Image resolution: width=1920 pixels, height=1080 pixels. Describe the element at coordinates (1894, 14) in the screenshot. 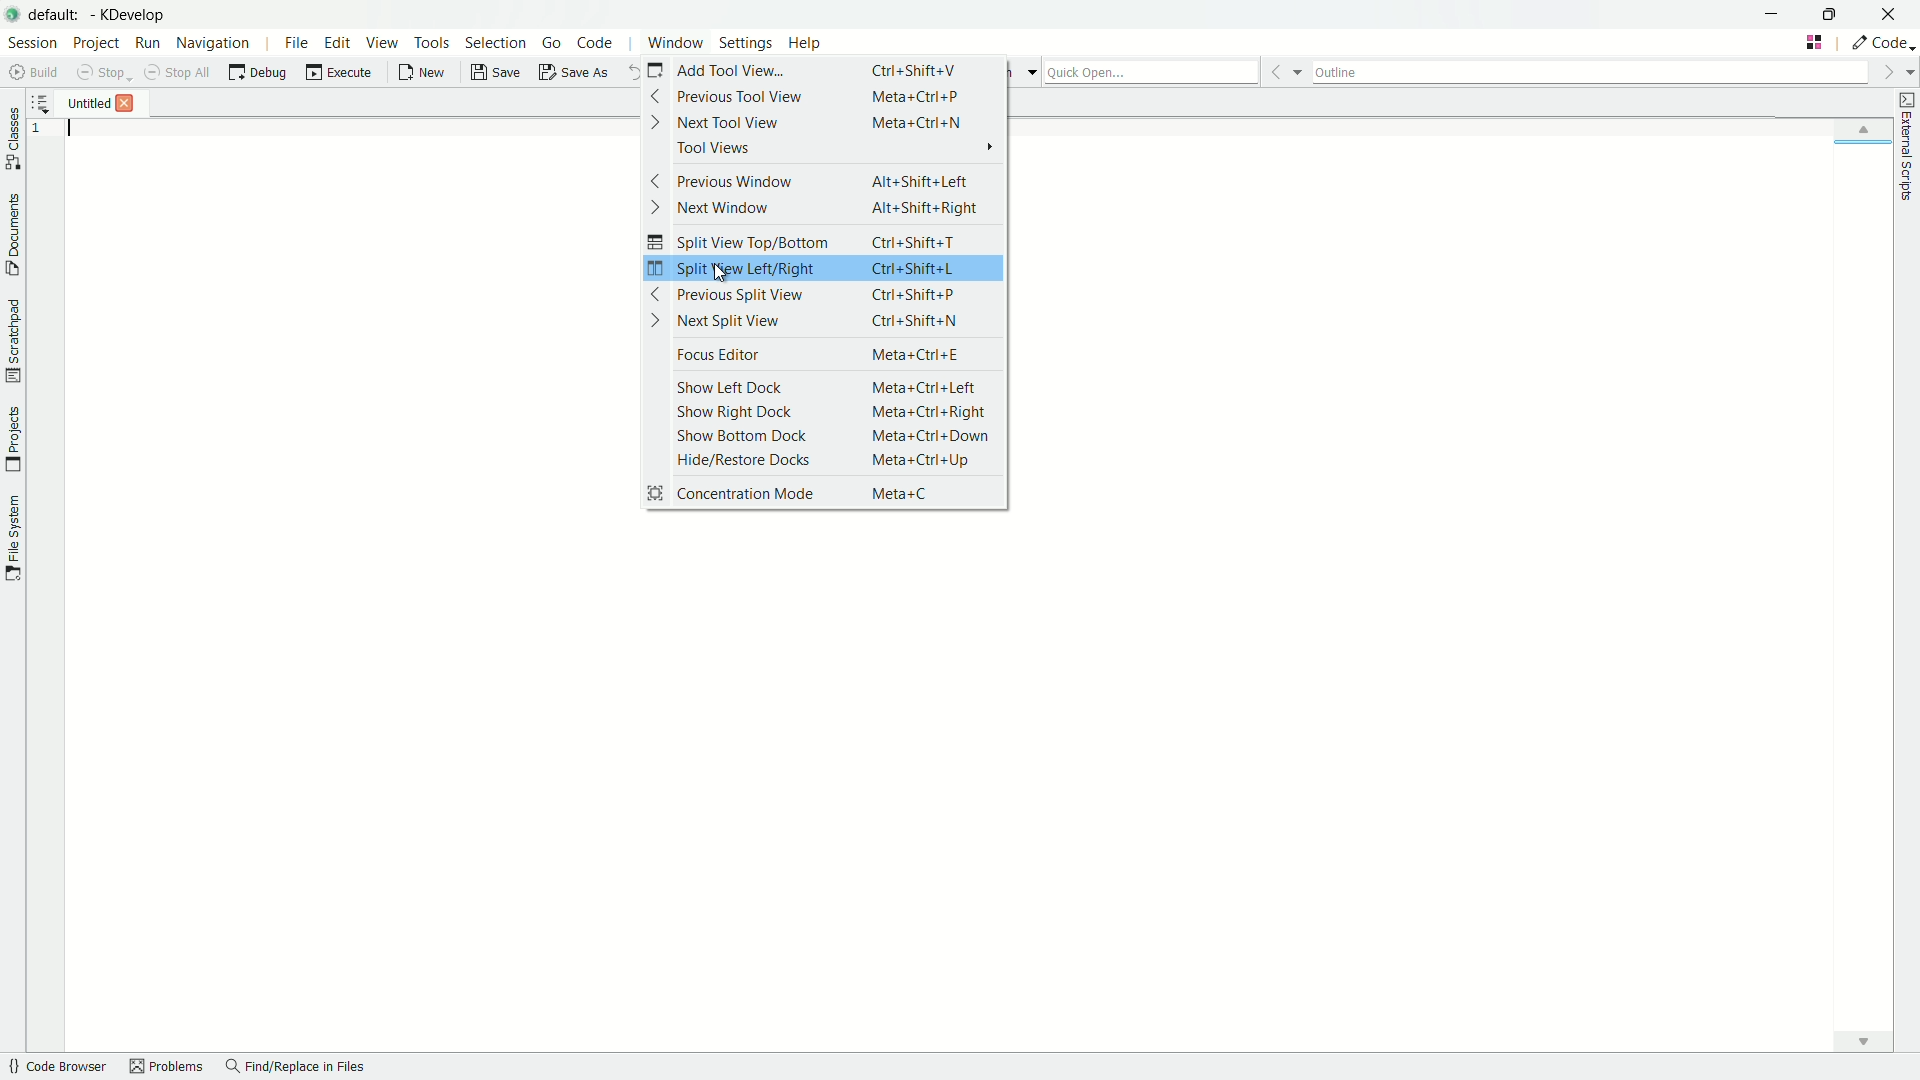

I see `close app` at that location.